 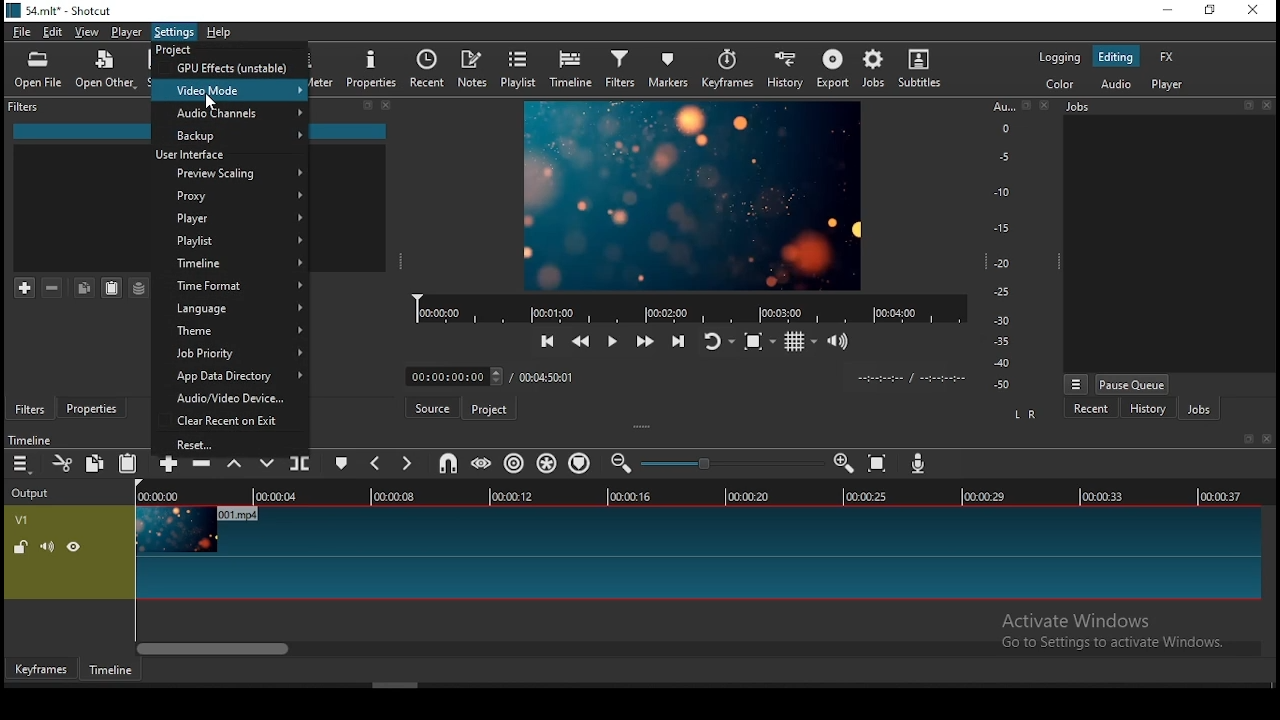 What do you see at coordinates (201, 466) in the screenshot?
I see `ripple delete` at bounding box center [201, 466].